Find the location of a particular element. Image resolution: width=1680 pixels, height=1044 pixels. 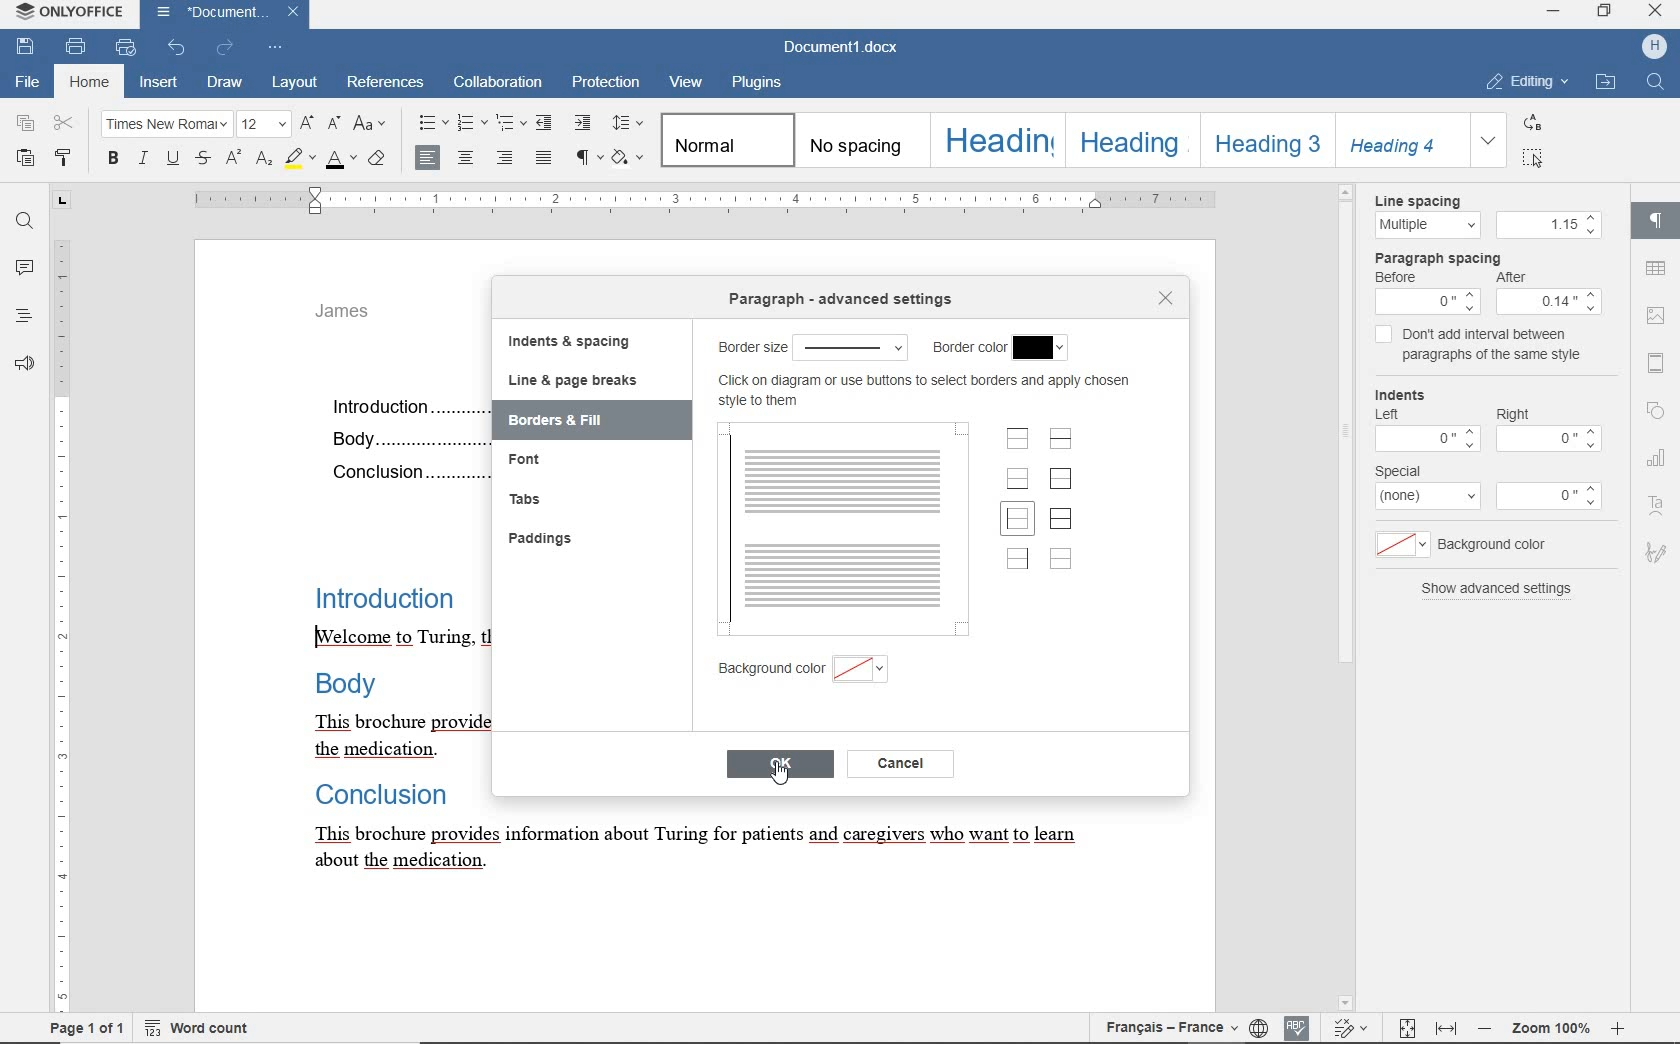

restore down is located at coordinates (1607, 13).